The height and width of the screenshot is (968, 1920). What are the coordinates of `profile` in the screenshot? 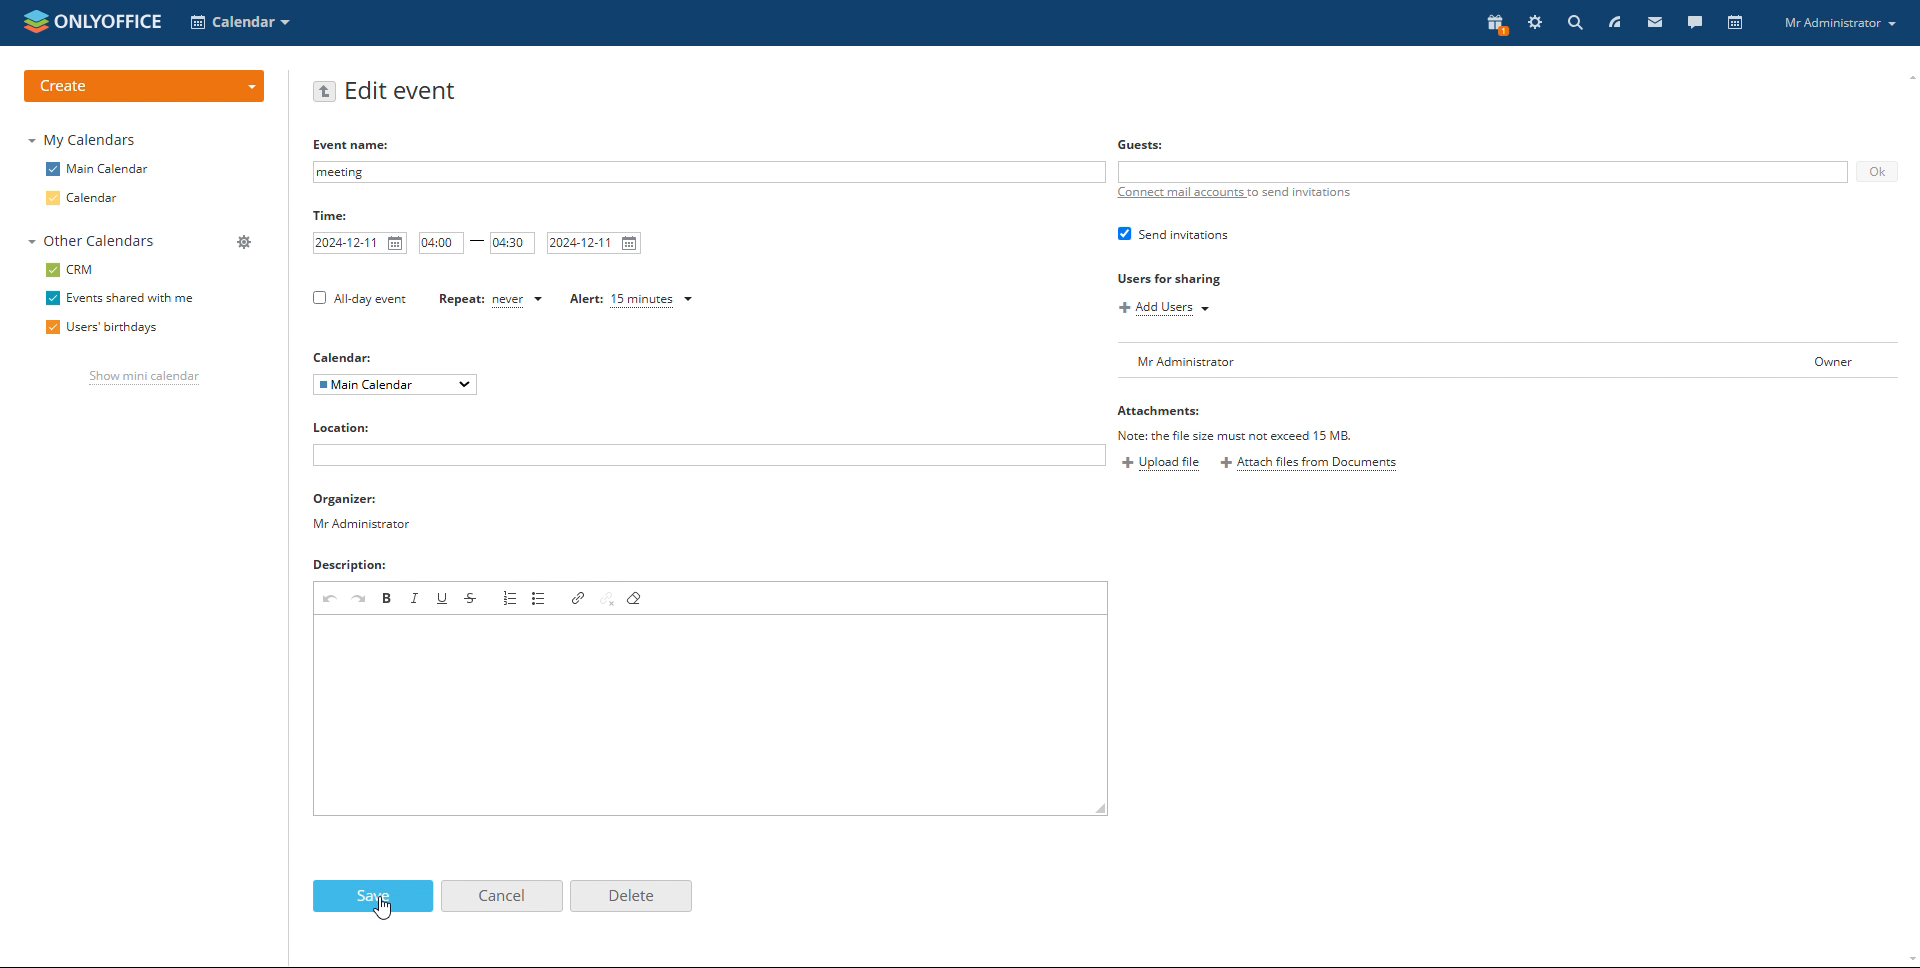 It's located at (1843, 24).